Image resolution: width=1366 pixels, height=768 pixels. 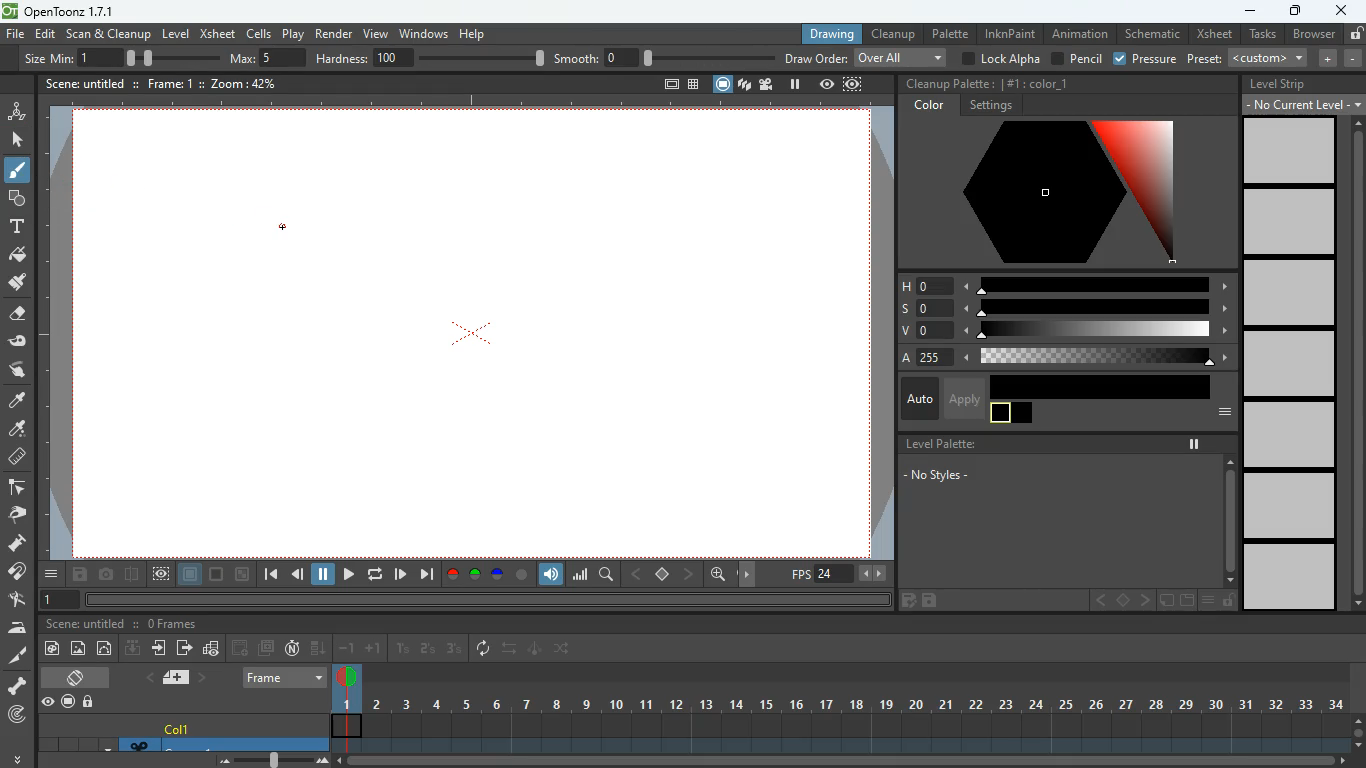 I want to click on divide, so click(x=133, y=577).